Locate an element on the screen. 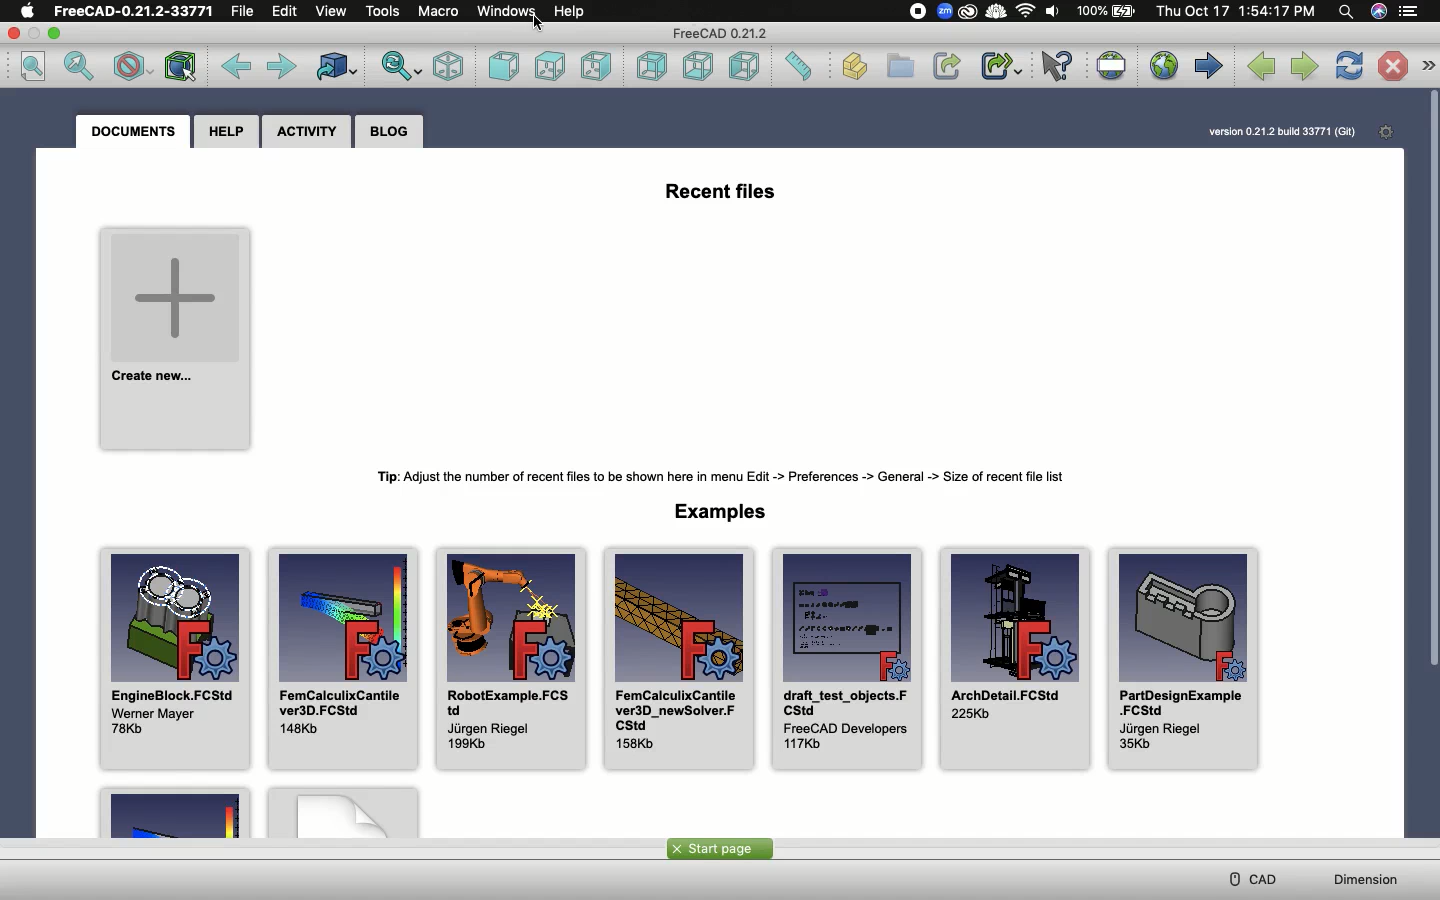 The image size is (1440, 900). Open start page preferences is located at coordinates (1386, 133).